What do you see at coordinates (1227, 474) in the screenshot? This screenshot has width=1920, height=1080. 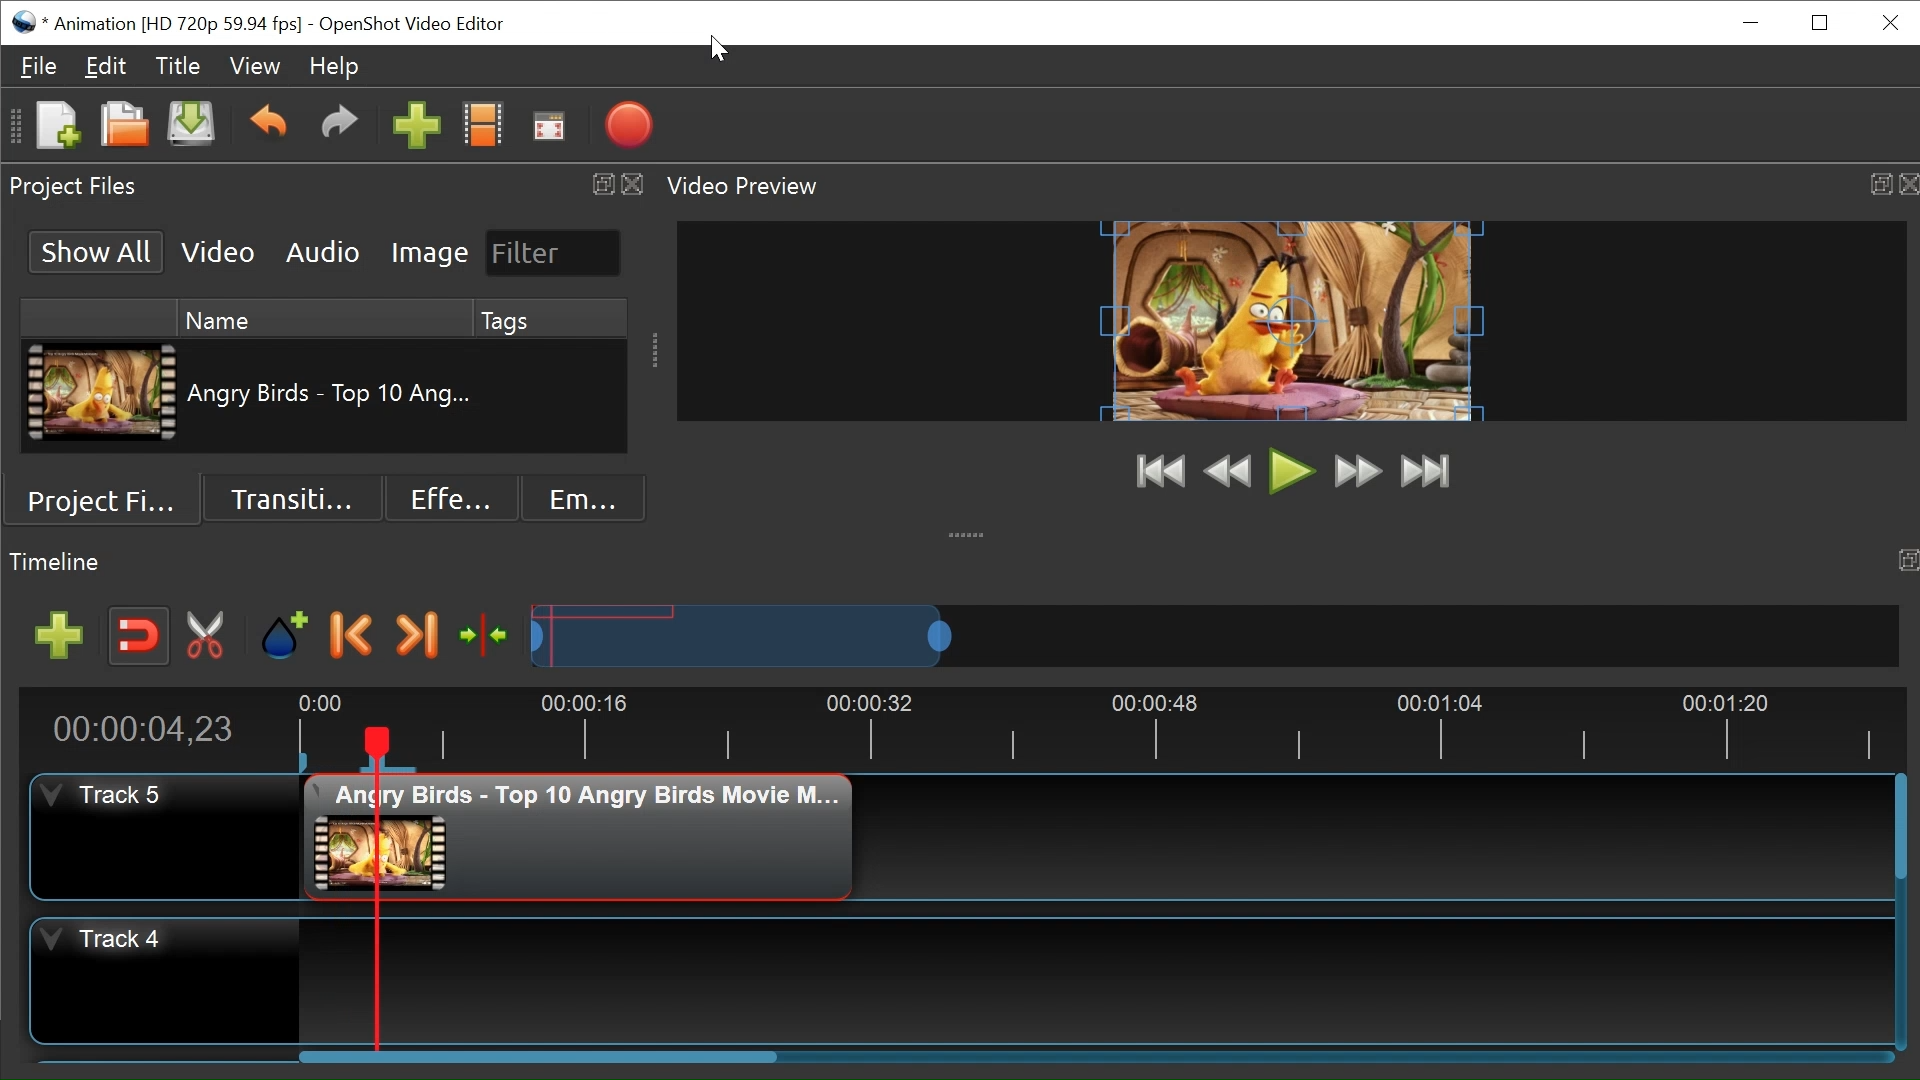 I see `Preview` at bounding box center [1227, 474].